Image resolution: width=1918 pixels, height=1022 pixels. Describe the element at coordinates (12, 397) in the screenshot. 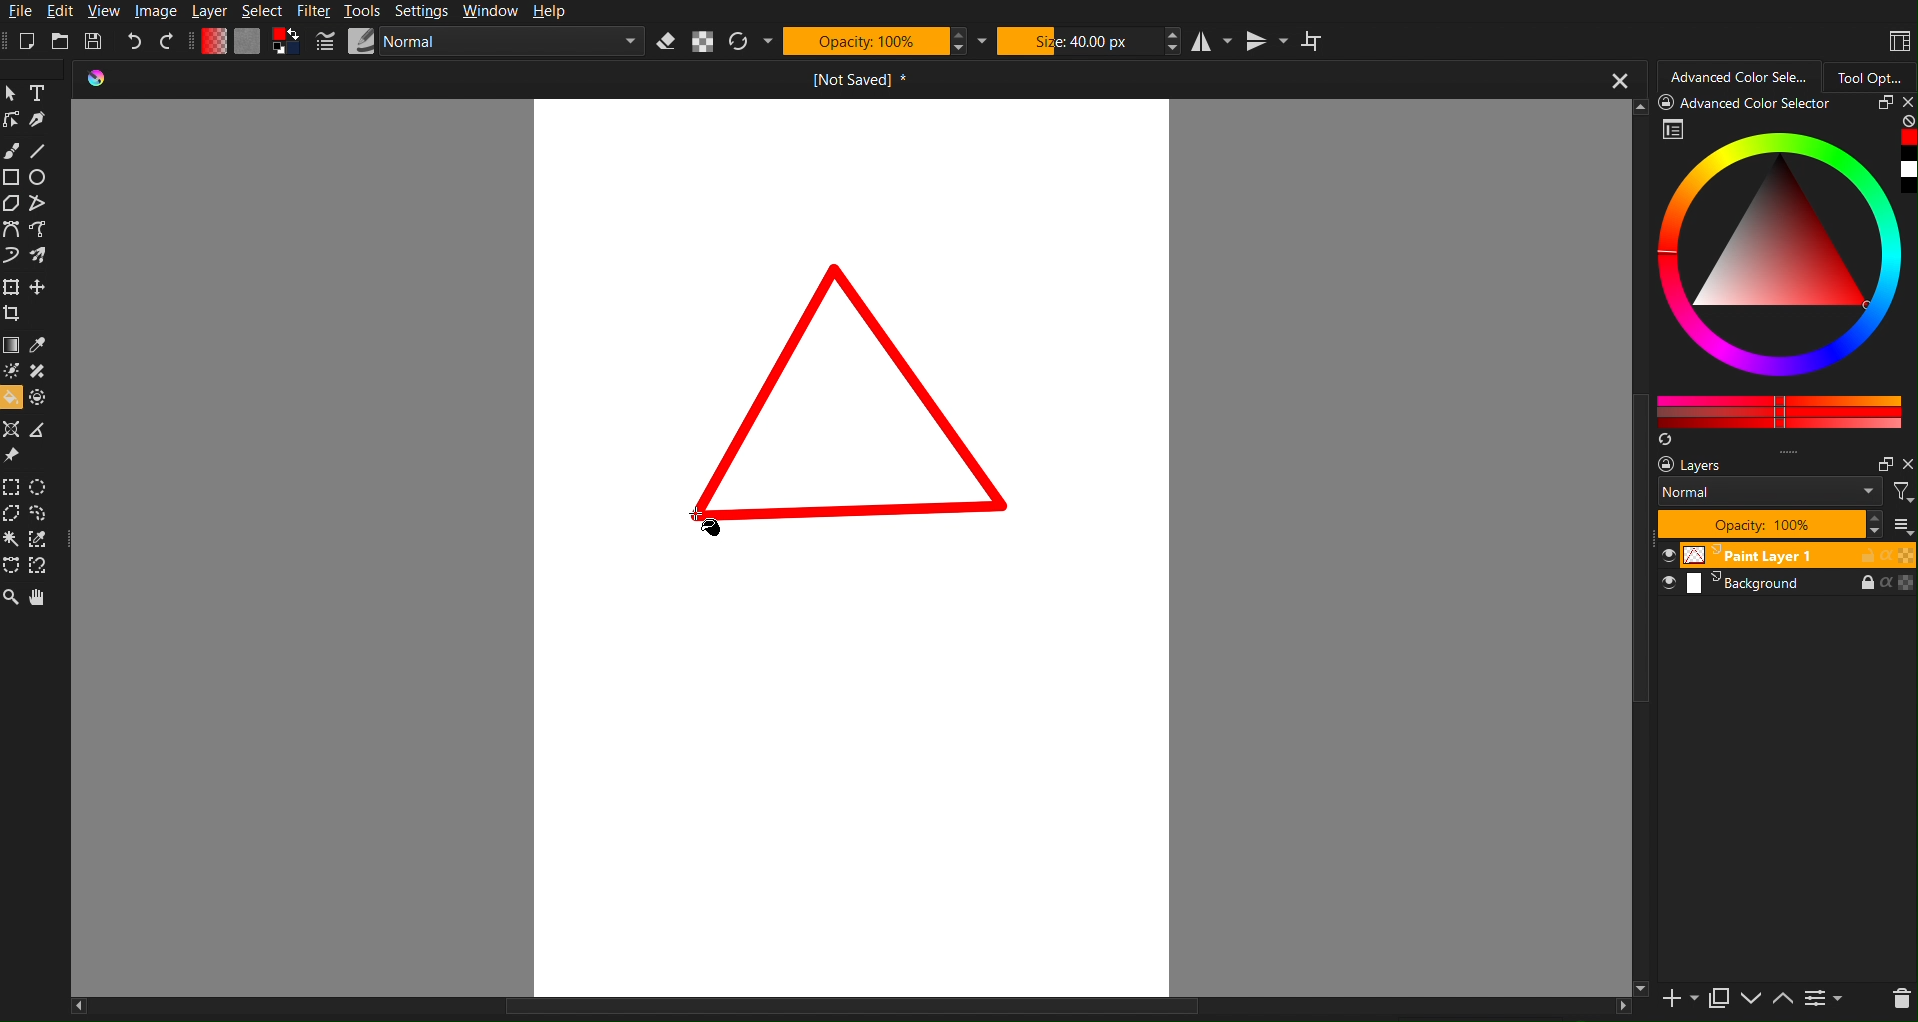

I see `fill a contiguous area of color with a color, or fill a selection` at that location.